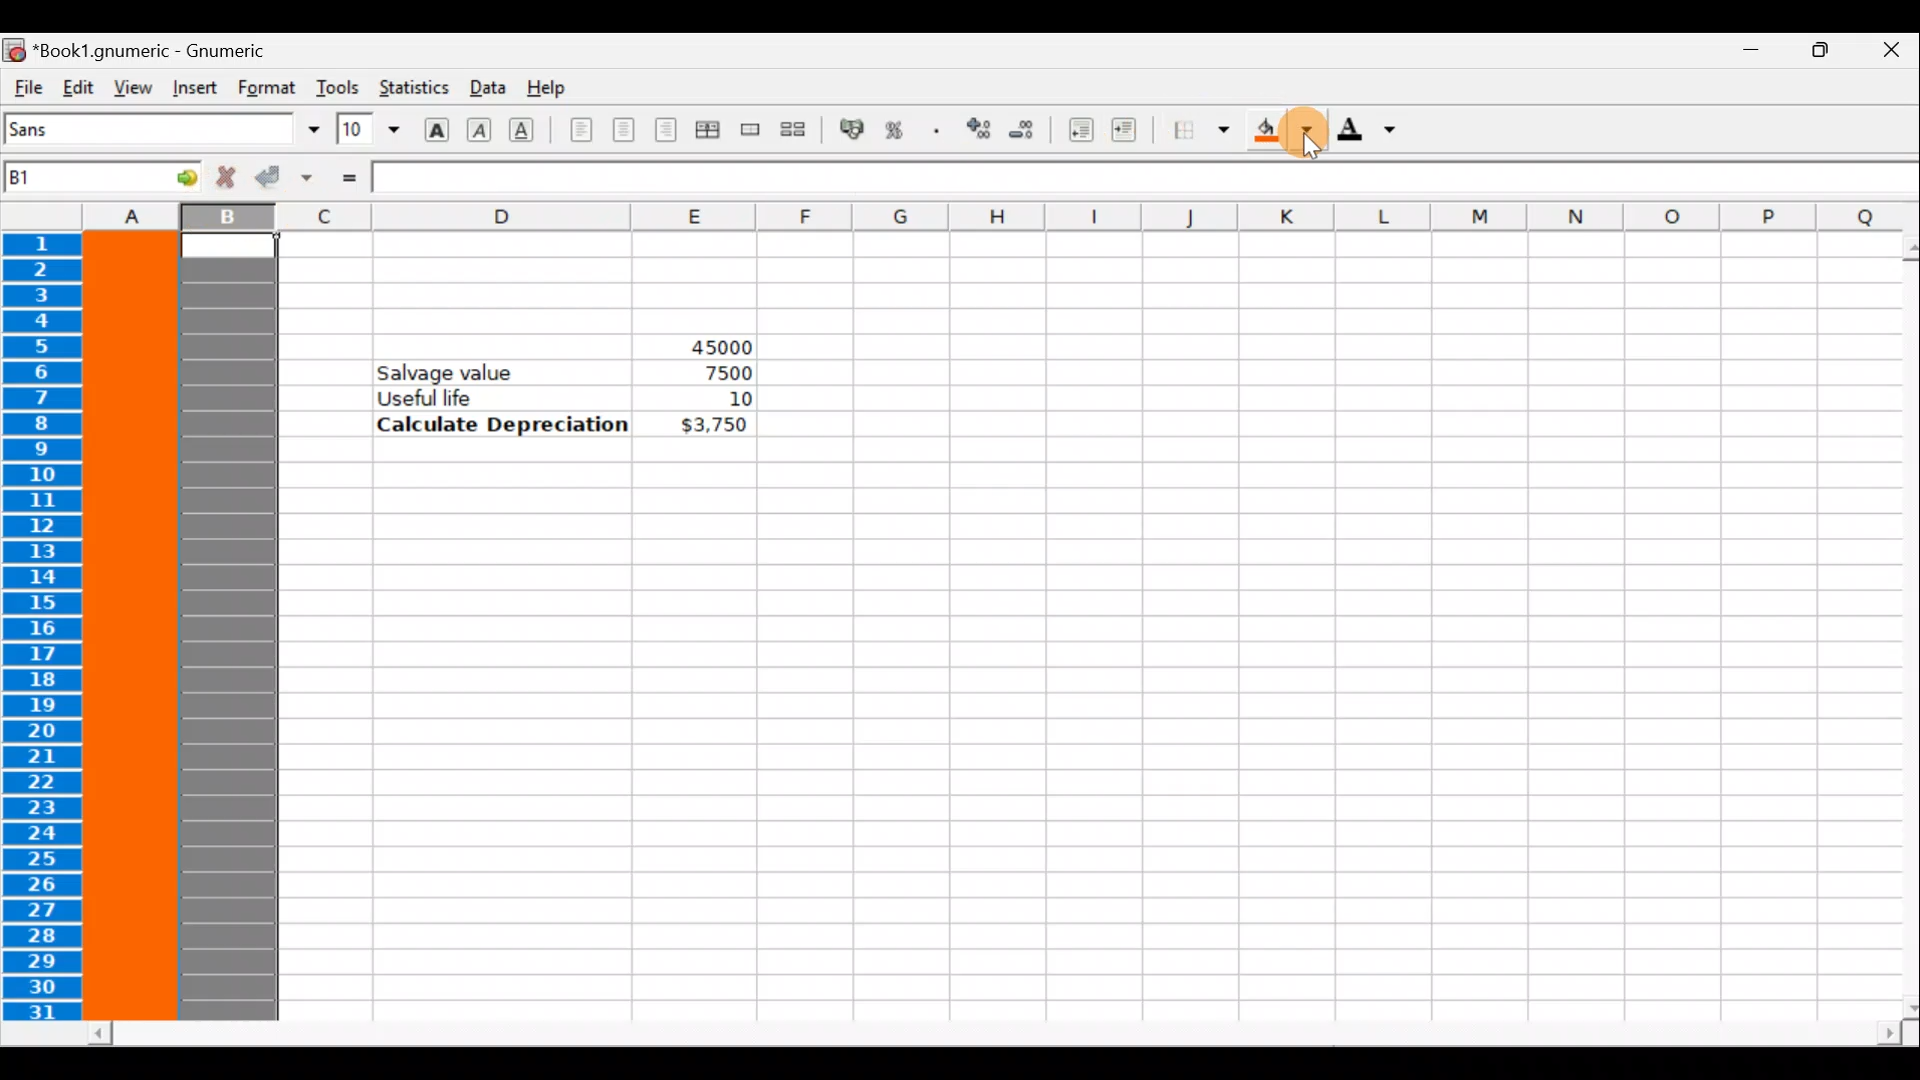  I want to click on Font size 10, so click(362, 131).